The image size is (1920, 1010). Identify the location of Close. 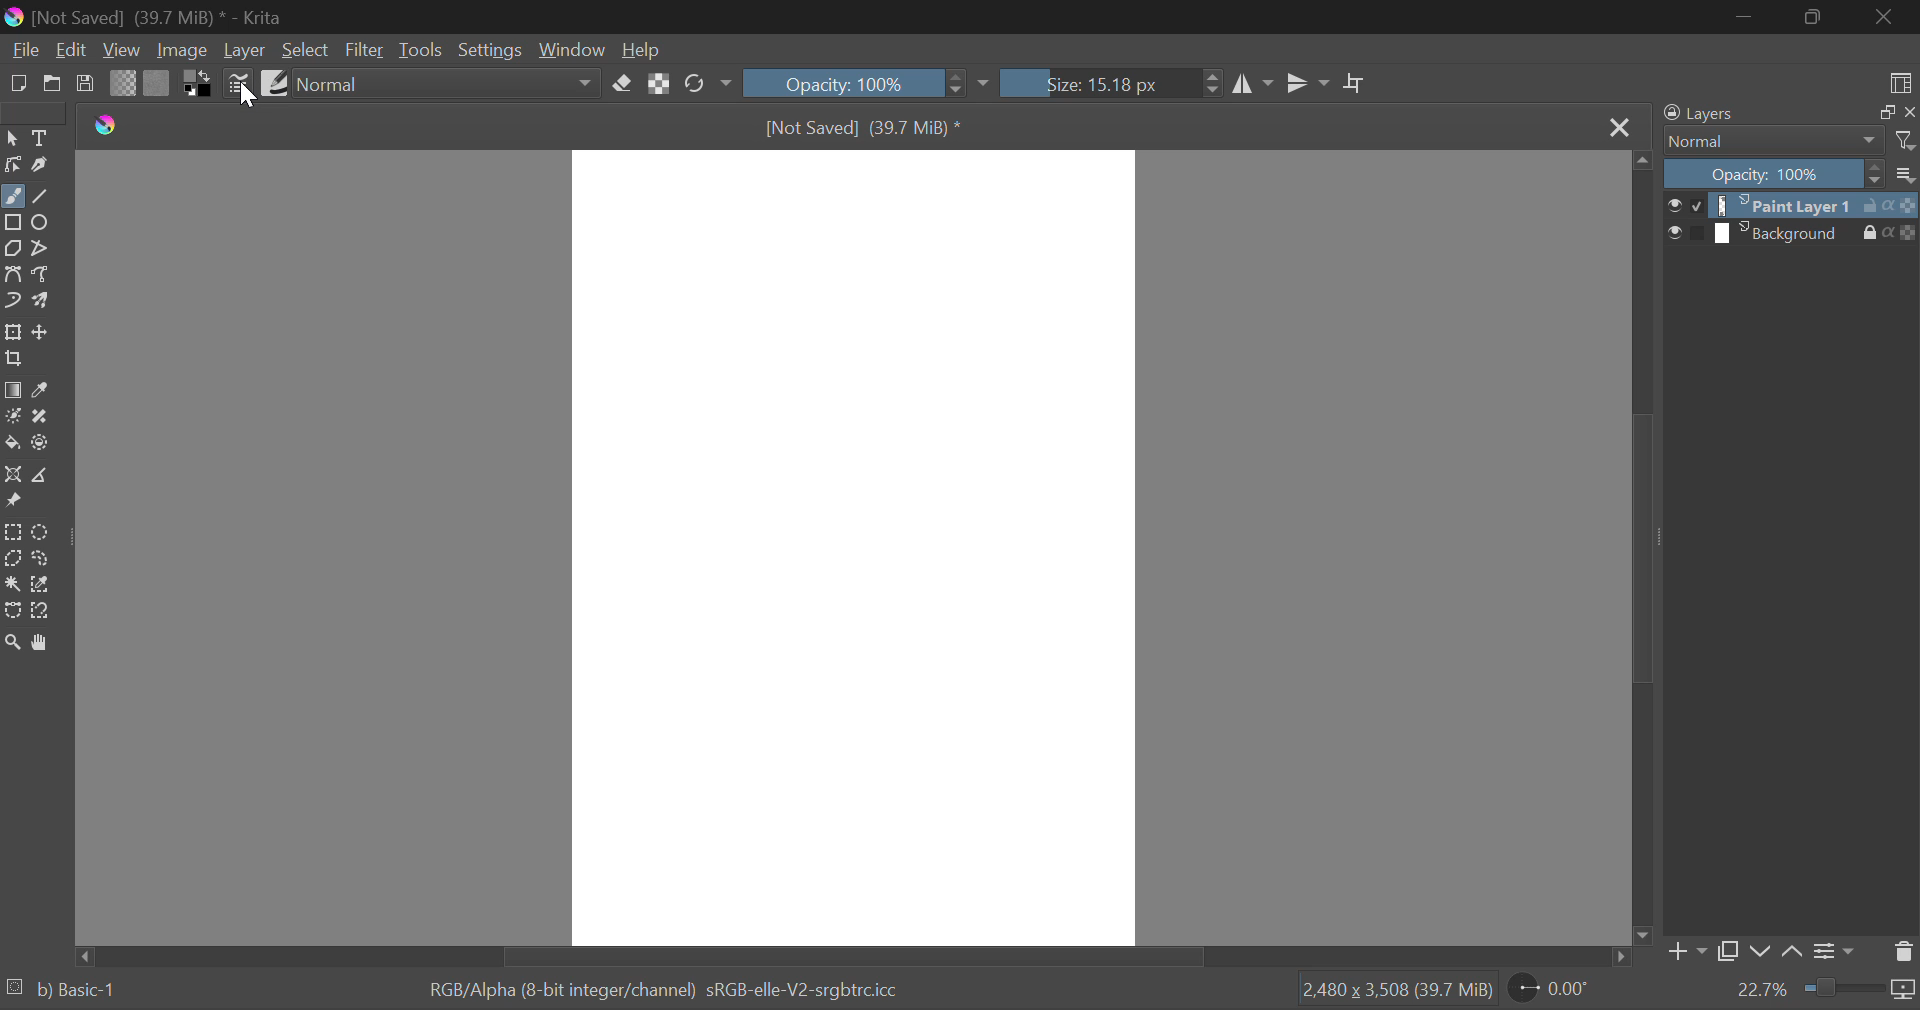
(1885, 17).